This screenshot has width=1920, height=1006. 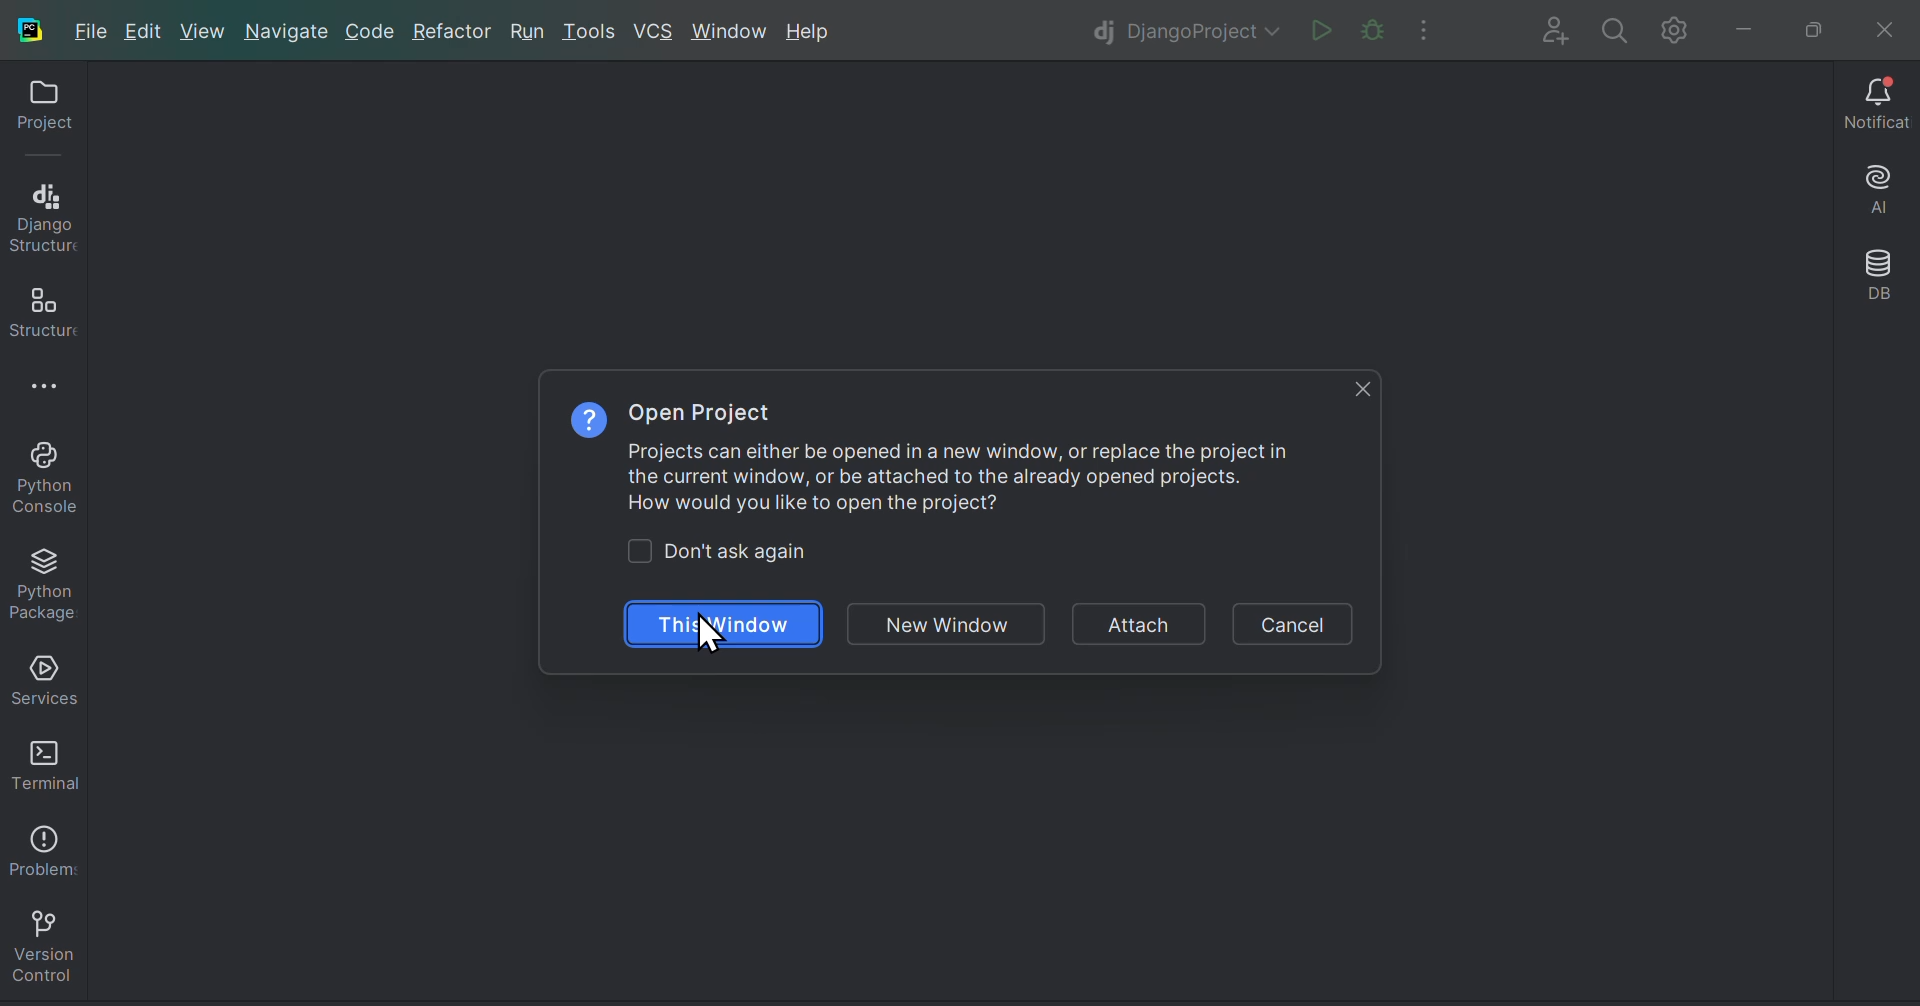 I want to click on File, so click(x=93, y=35).